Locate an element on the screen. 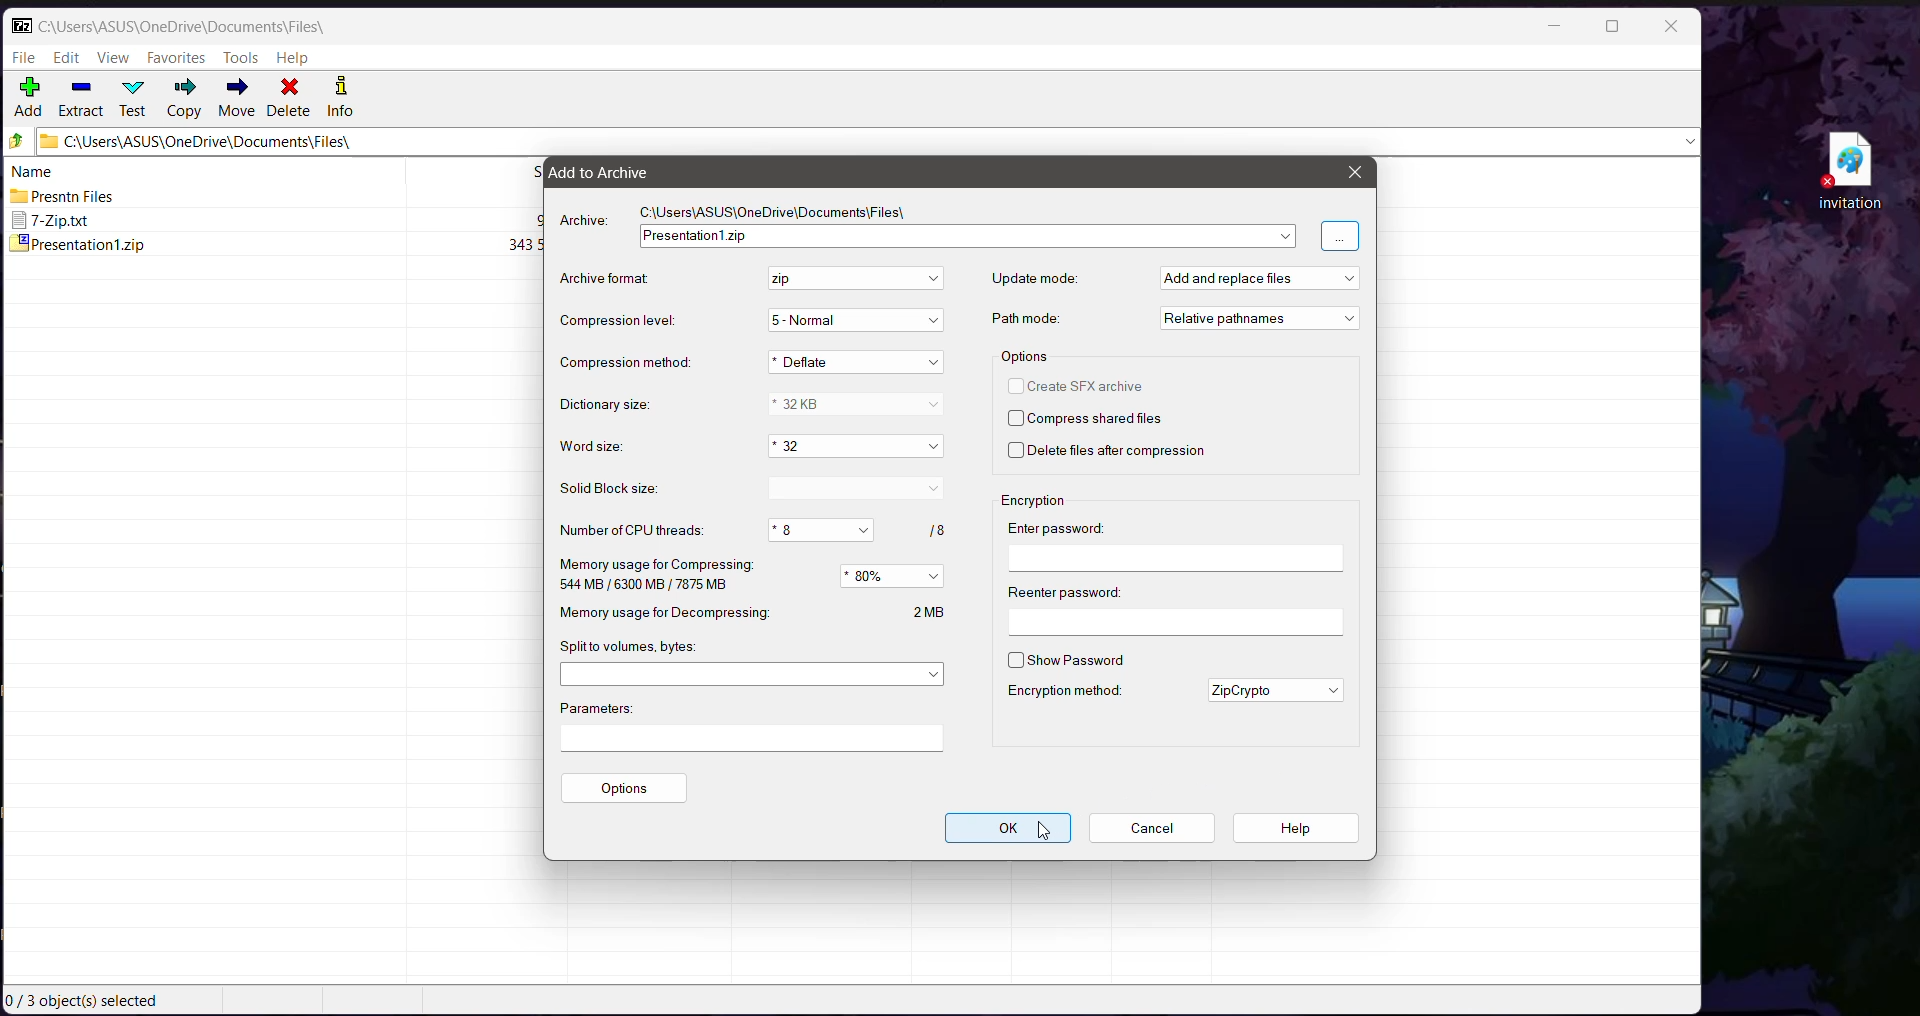  Extract is located at coordinates (81, 99).